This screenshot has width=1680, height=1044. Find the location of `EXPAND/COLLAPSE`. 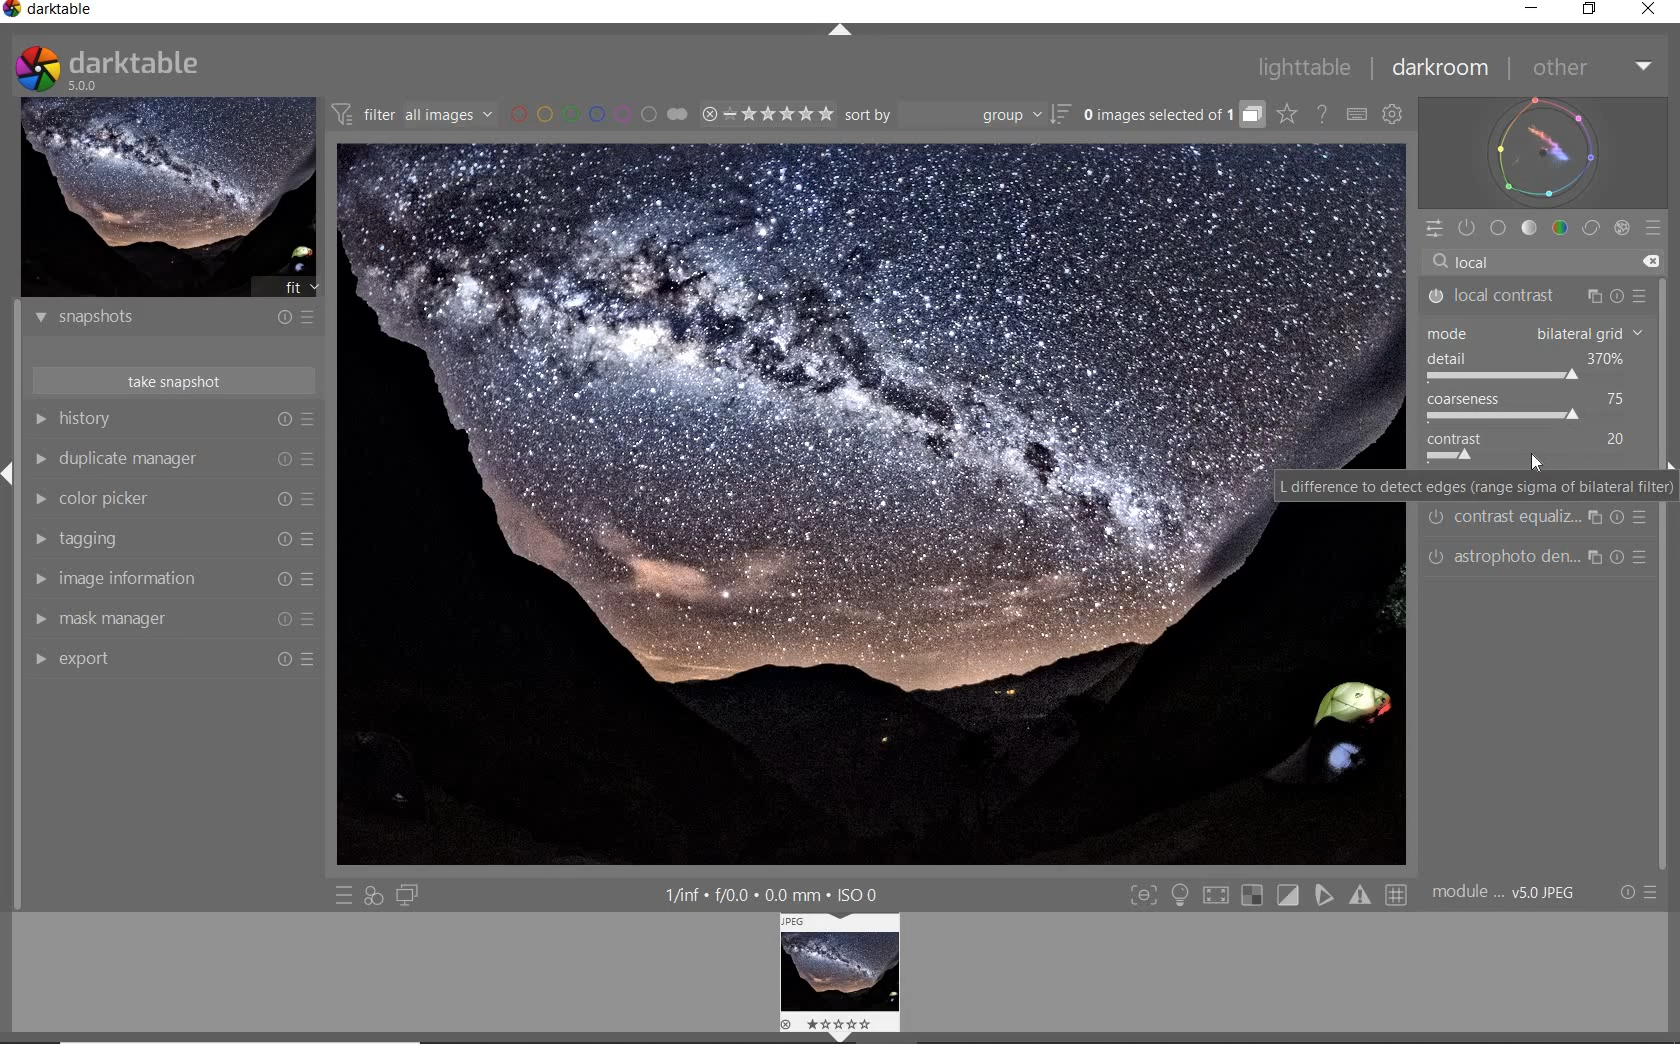

EXPAND/COLLAPSE is located at coordinates (840, 31).